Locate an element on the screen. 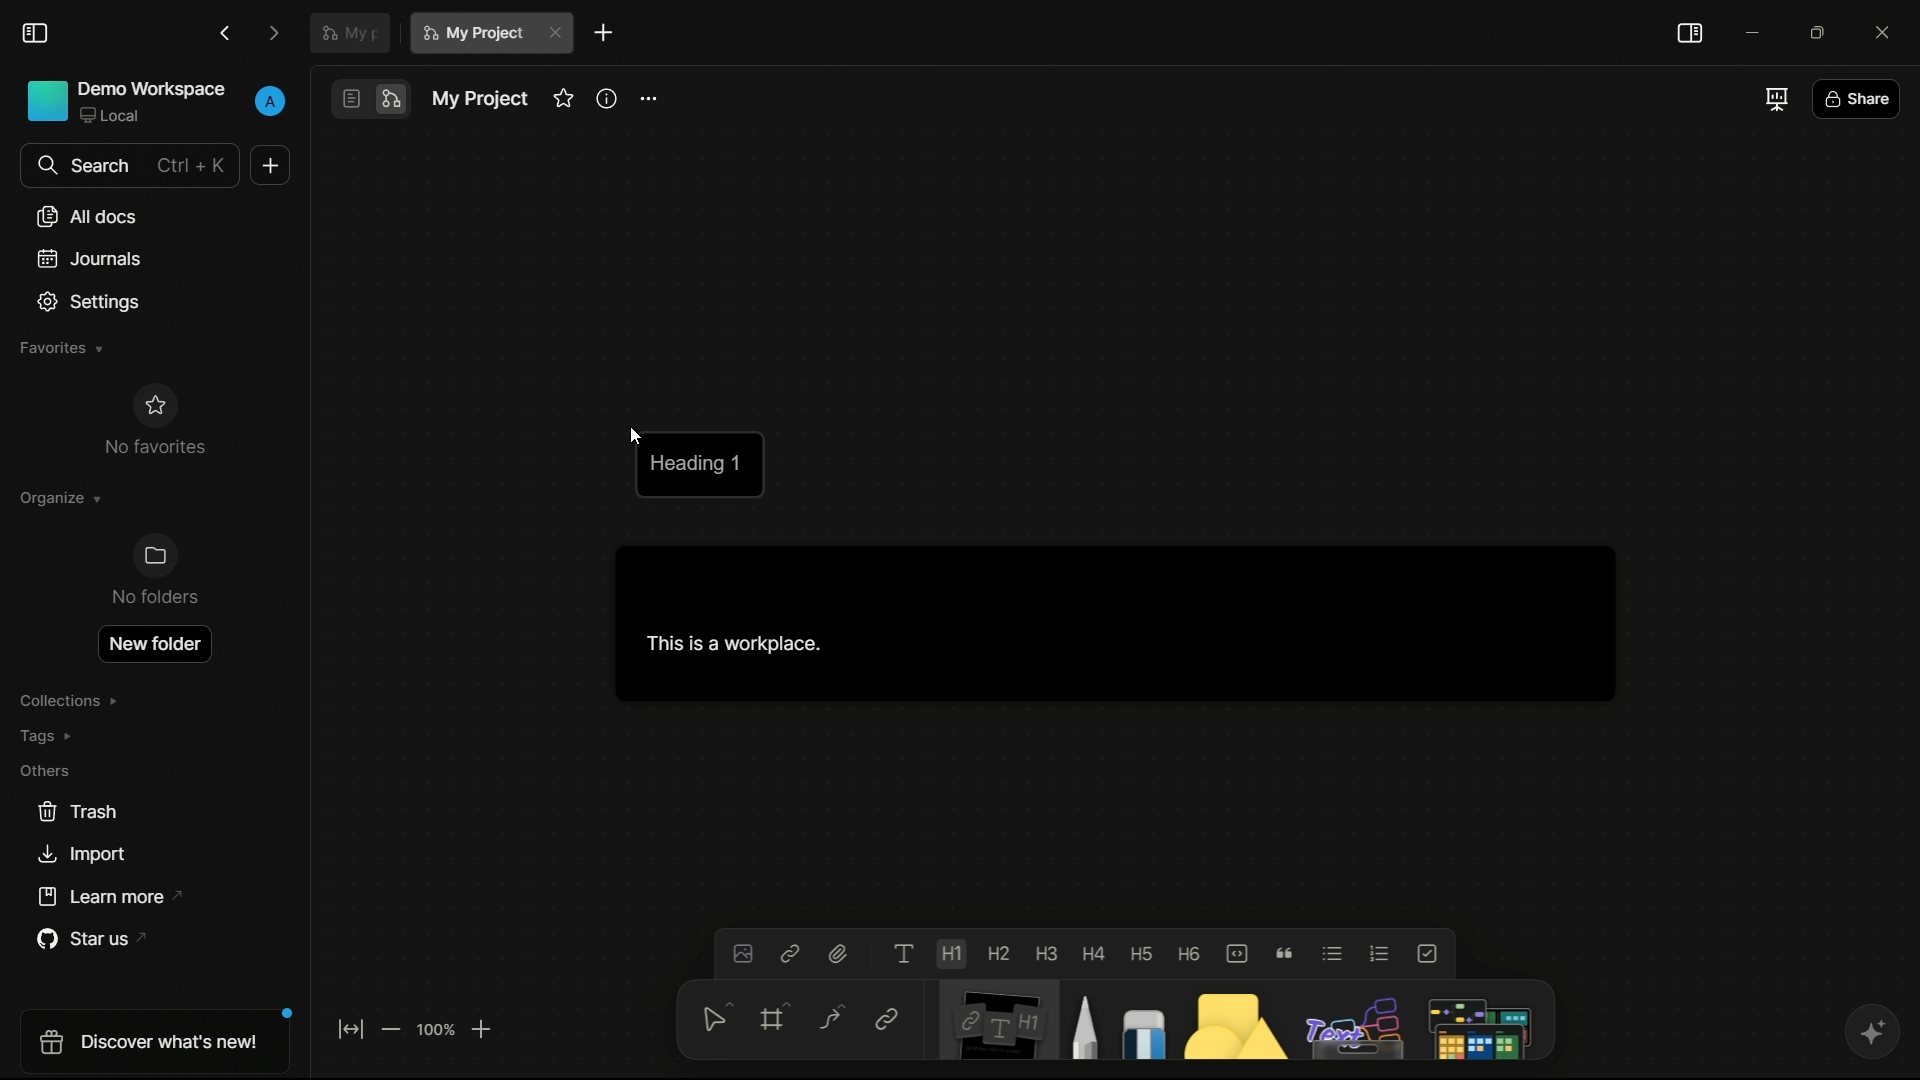  ai assistant is located at coordinates (1868, 1033).